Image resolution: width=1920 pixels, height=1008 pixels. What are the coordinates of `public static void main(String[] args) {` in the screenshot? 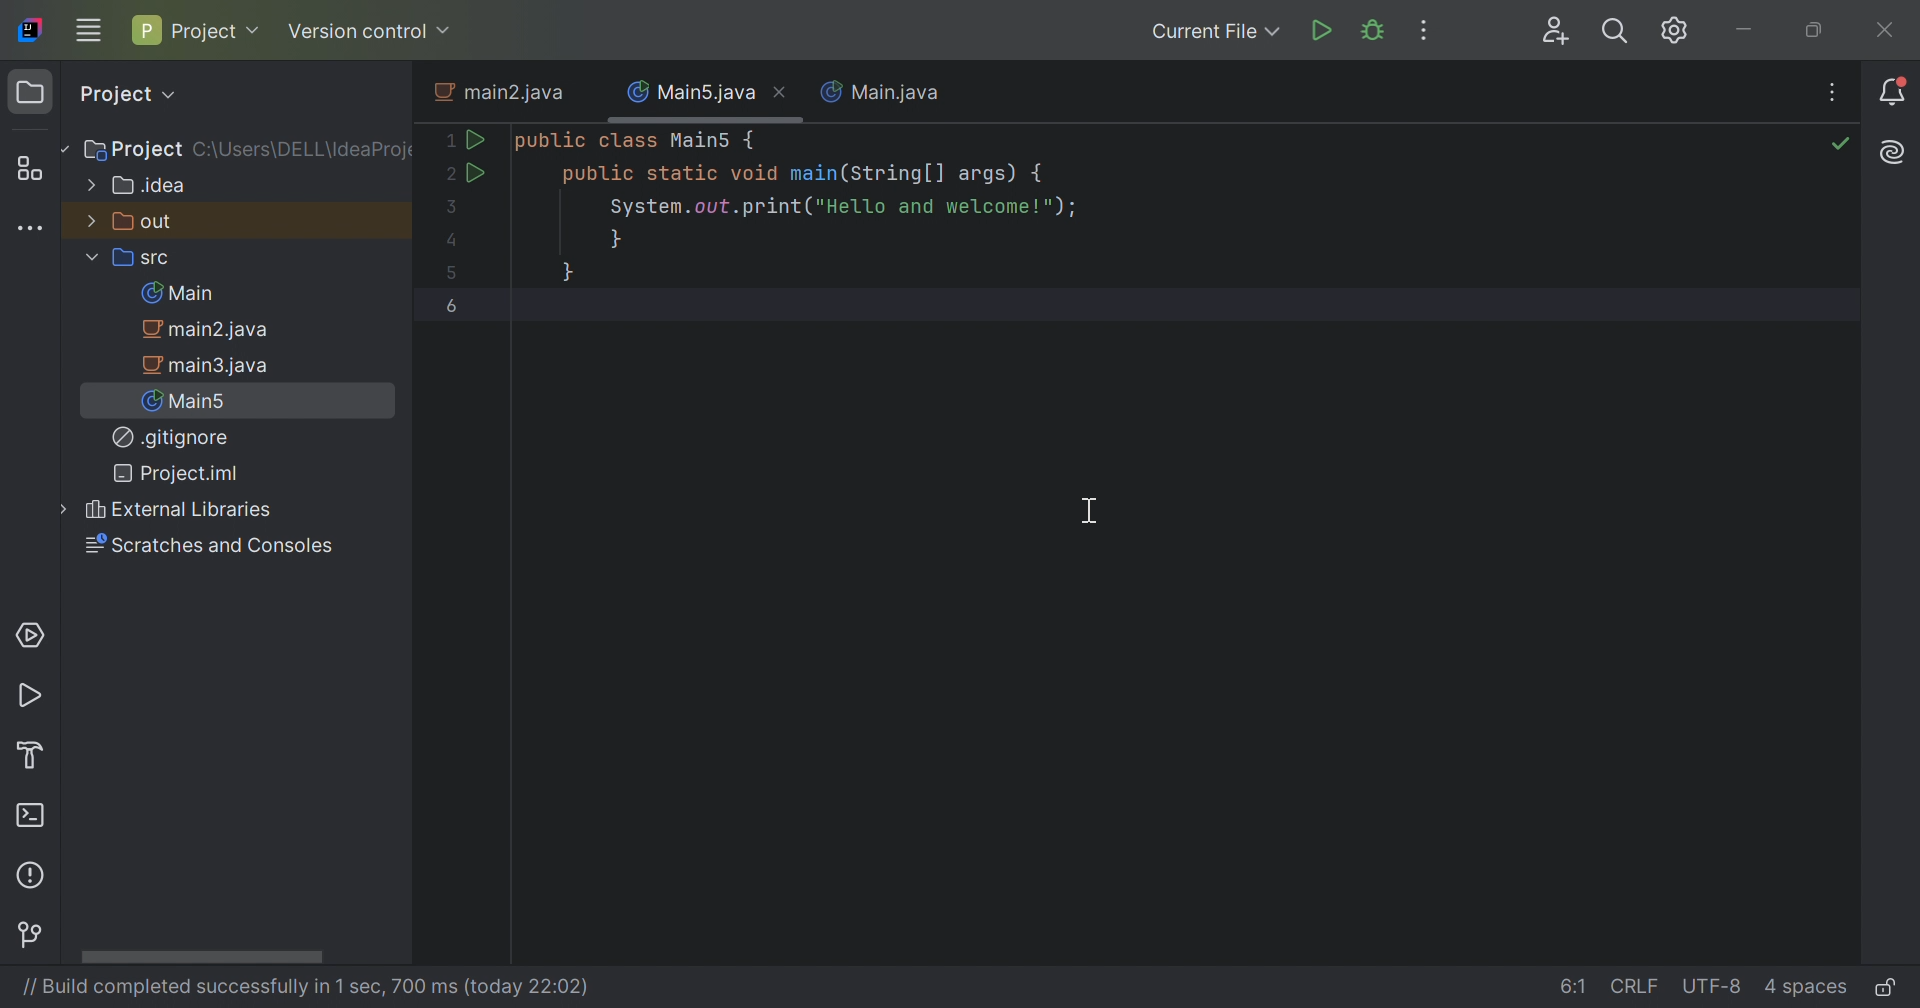 It's located at (805, 174).